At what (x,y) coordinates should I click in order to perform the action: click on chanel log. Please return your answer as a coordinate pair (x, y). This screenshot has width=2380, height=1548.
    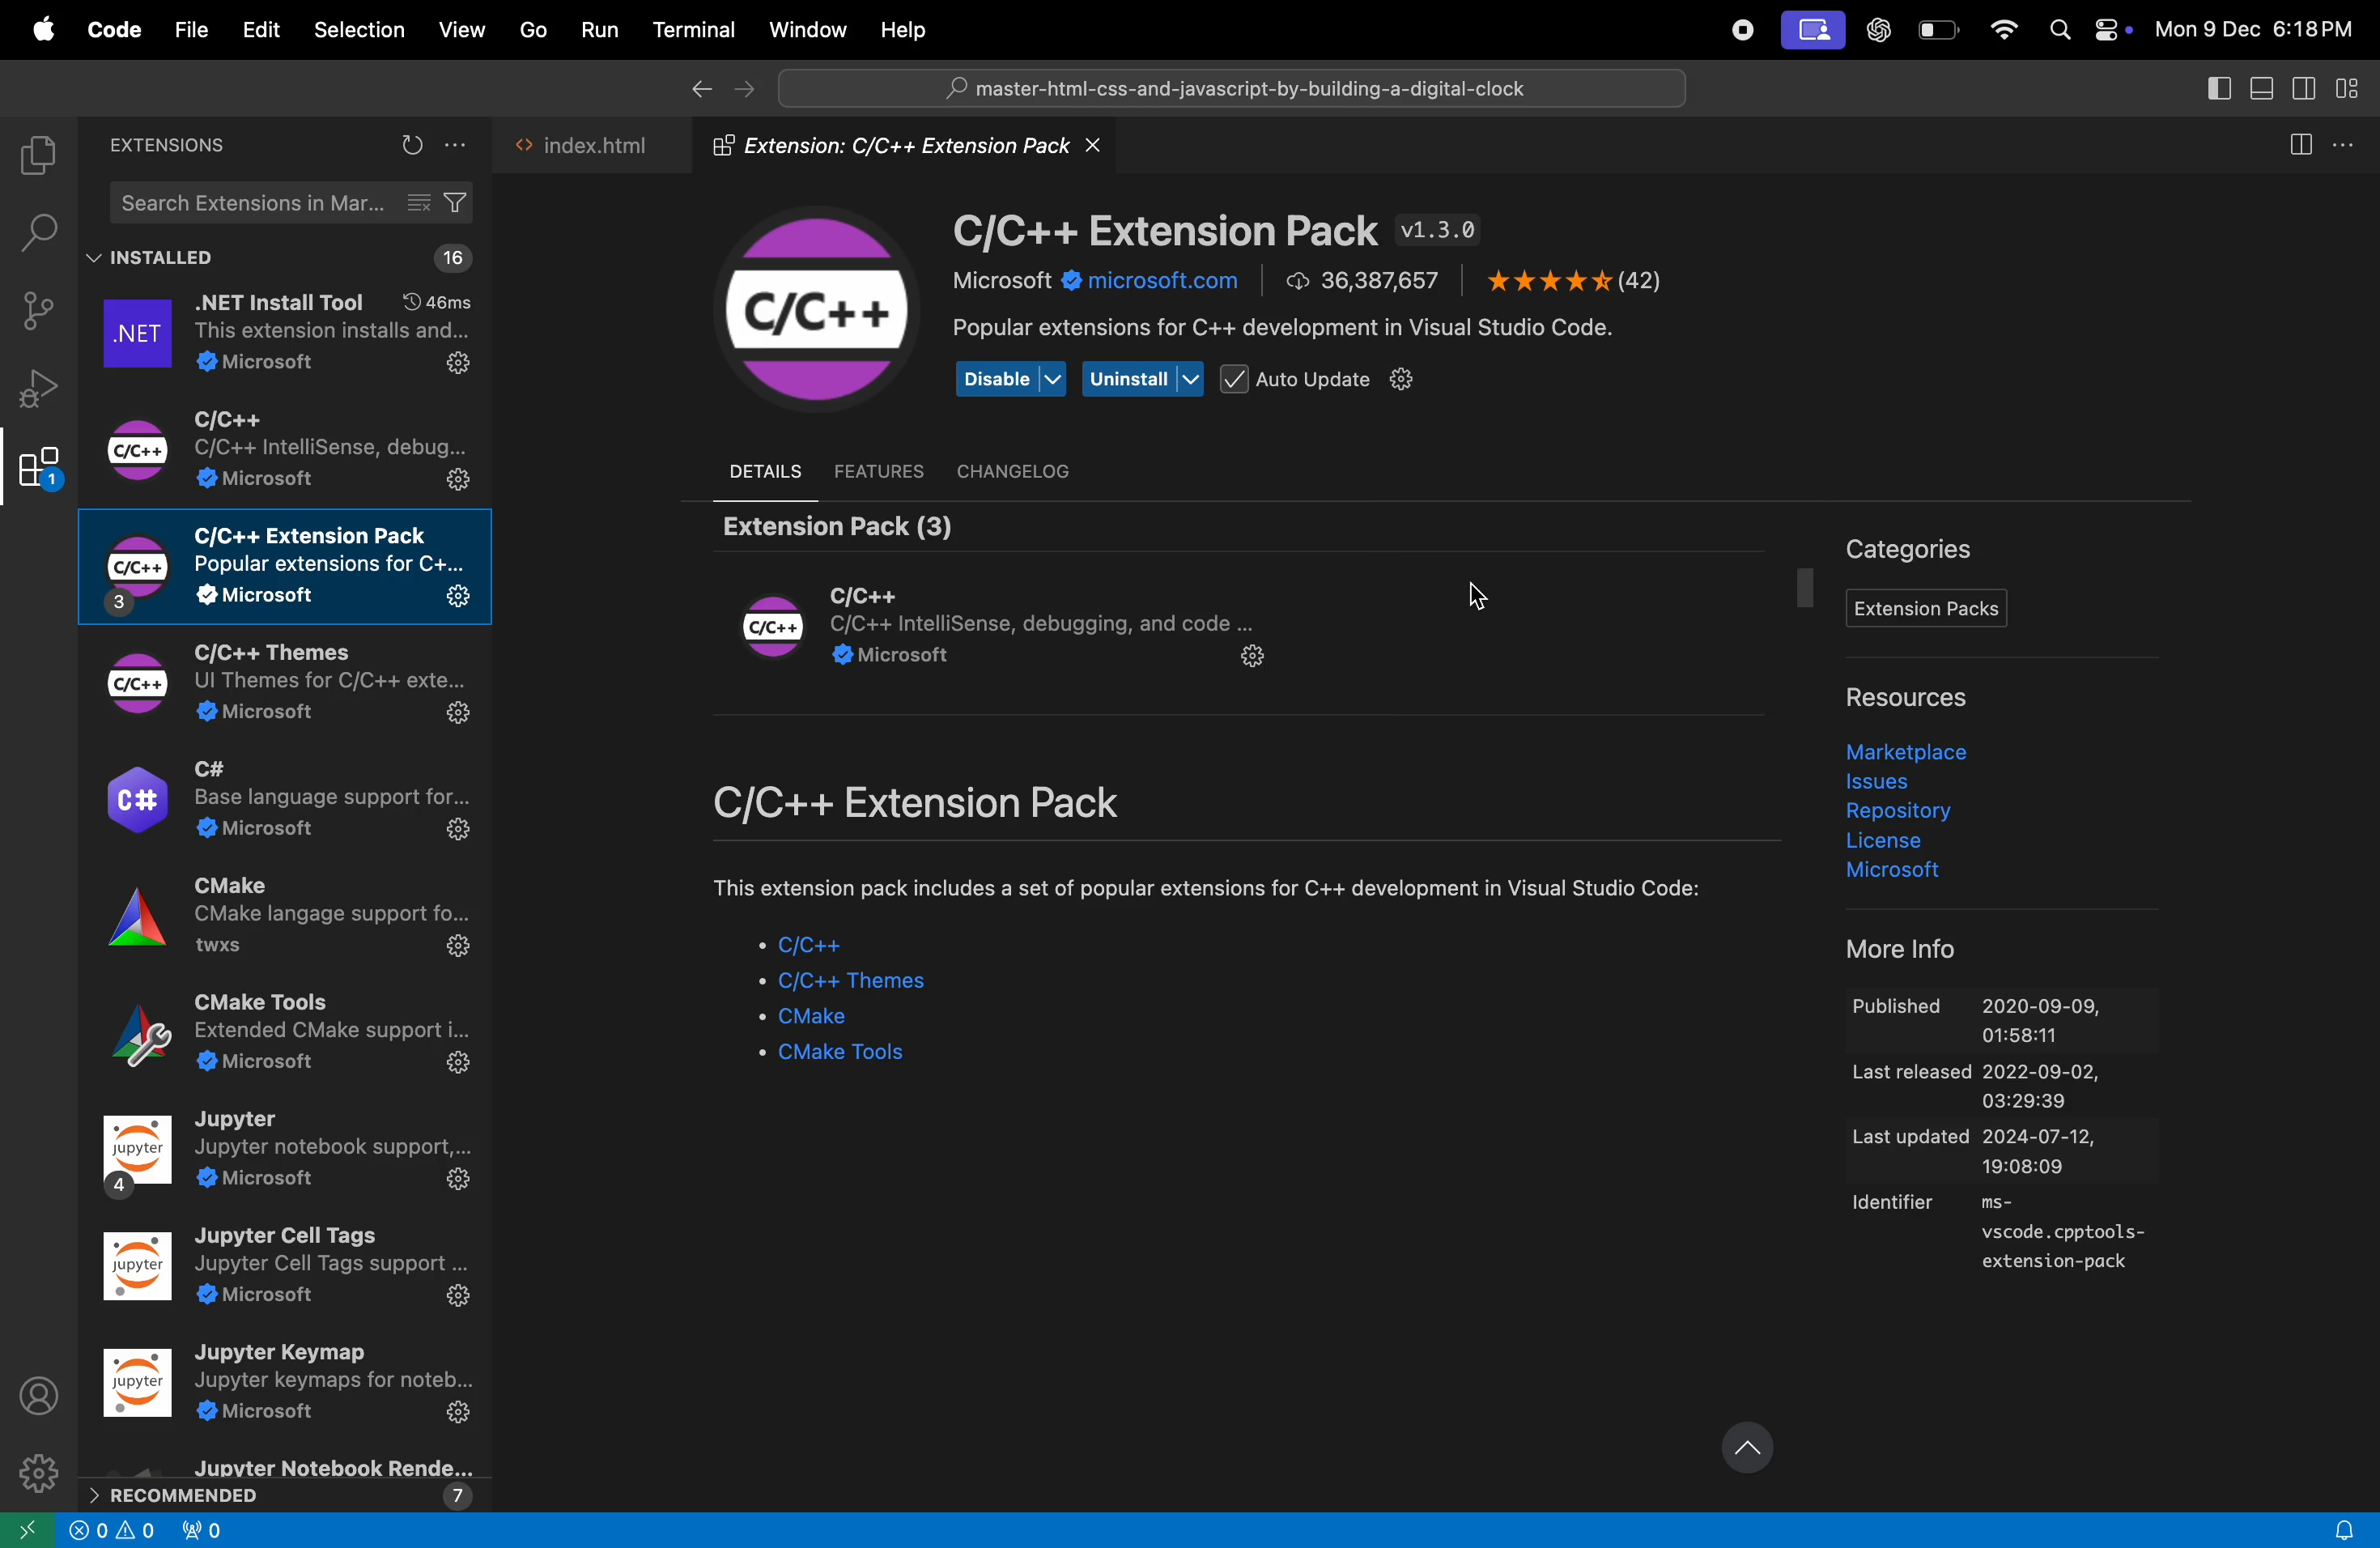
    Looking at the image, I should click on (1031, 468).